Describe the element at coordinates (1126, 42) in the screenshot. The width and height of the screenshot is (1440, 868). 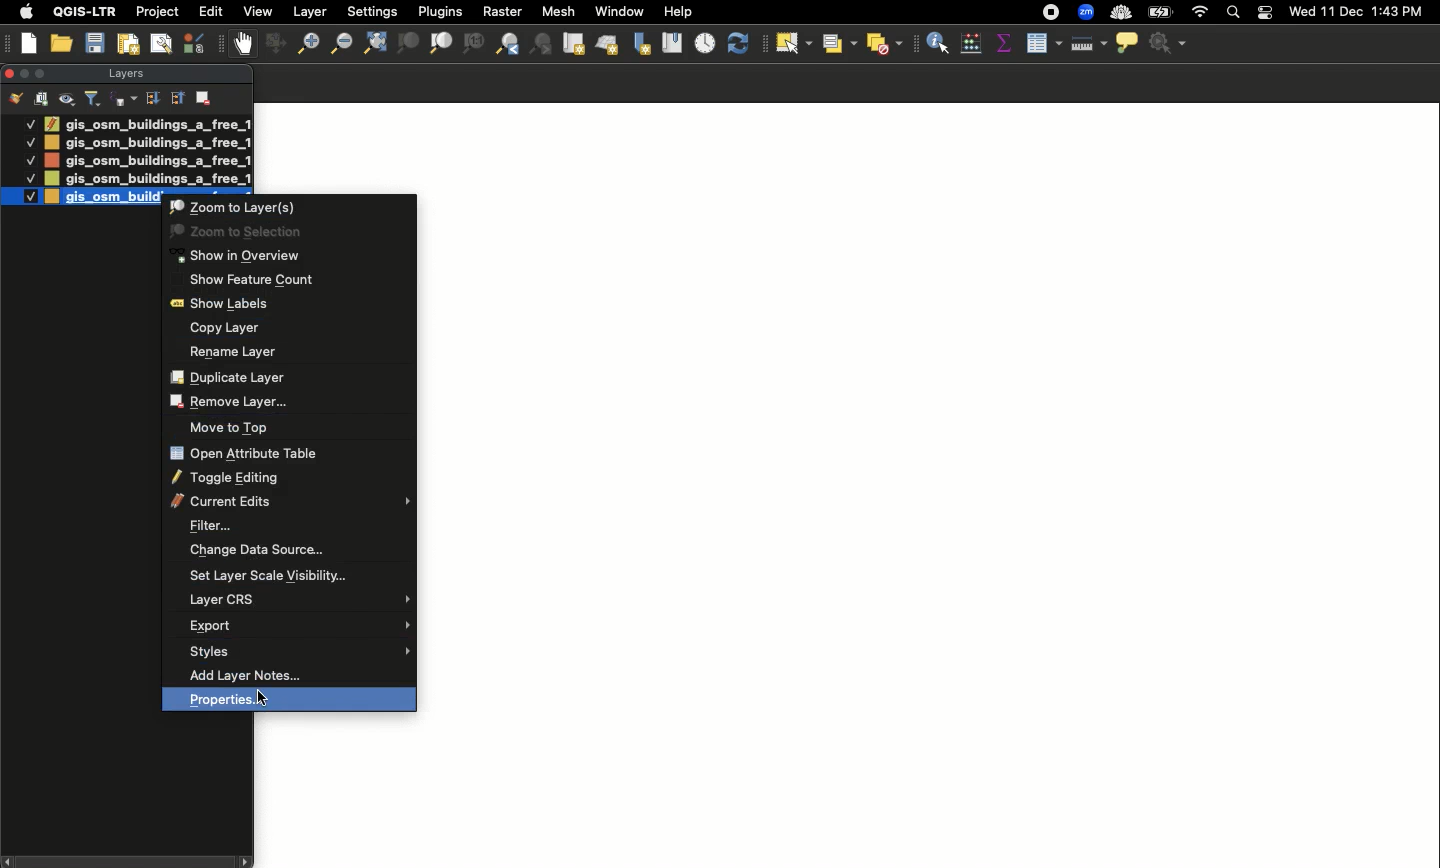
I see `Show map tips` at that location.